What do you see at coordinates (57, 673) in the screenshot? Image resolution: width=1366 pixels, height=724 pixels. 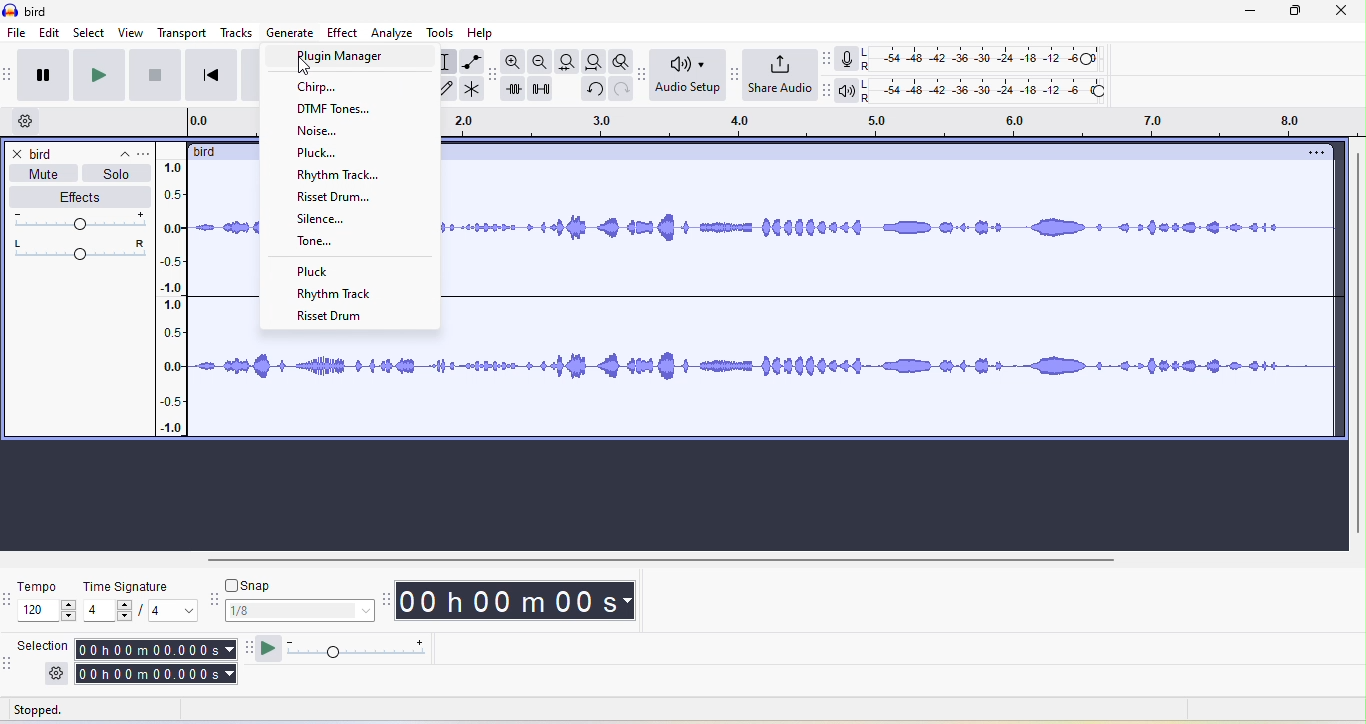 I see `selection settings` at bounding box center [57, 673].